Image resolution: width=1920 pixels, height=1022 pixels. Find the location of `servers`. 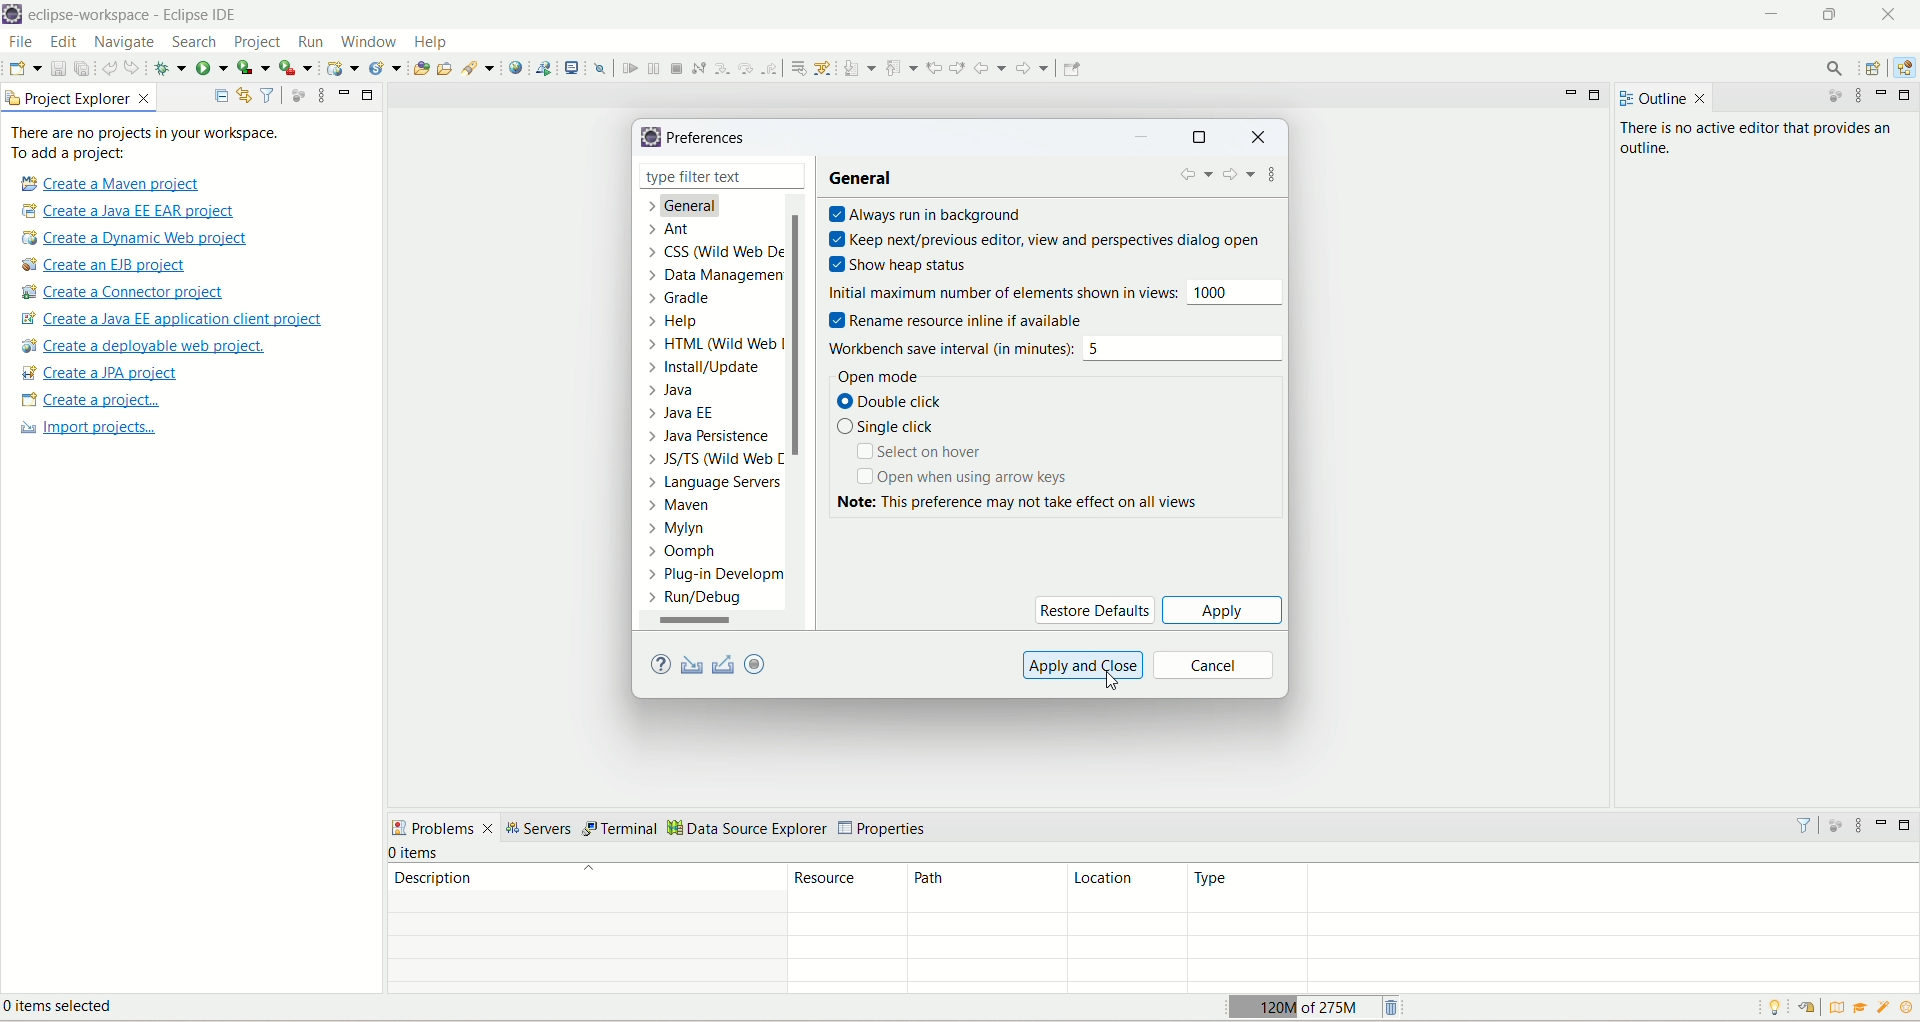

servers is located at coordinates (542, 829).